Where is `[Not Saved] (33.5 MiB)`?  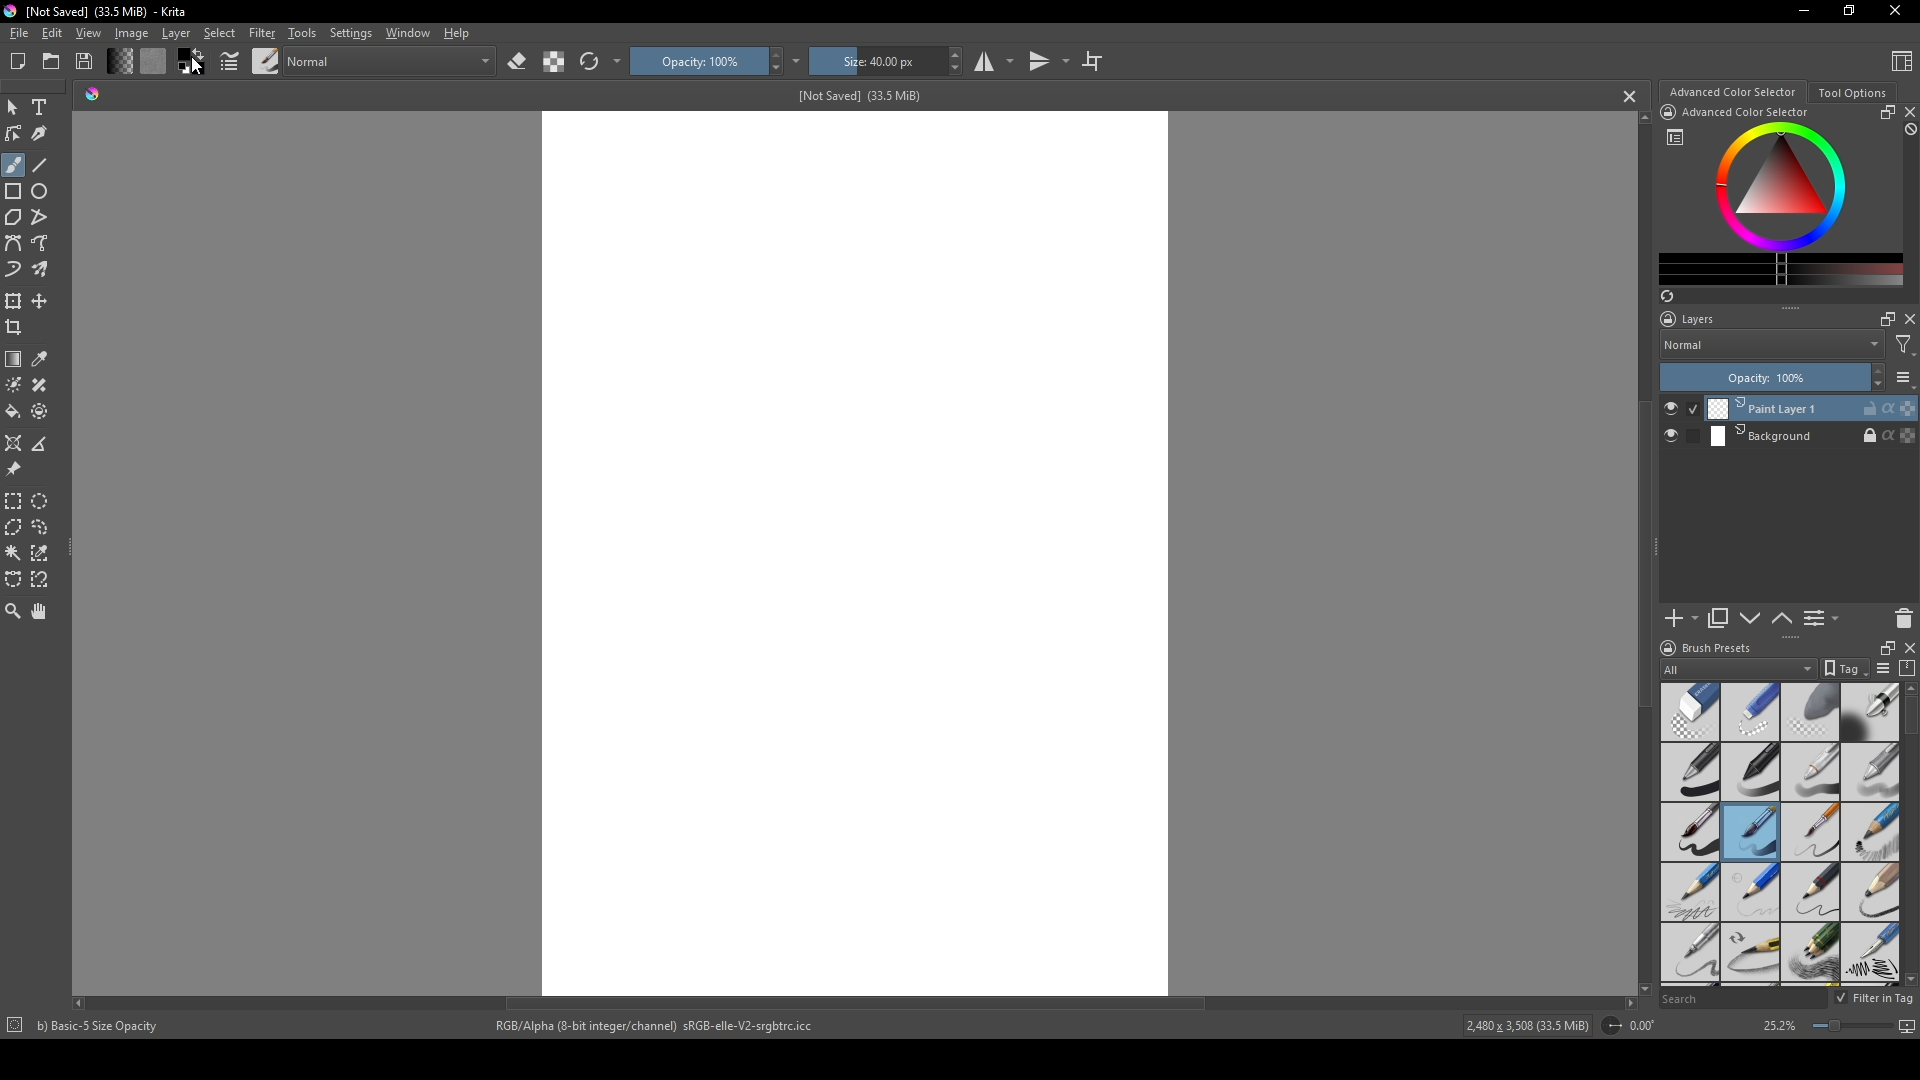
[Not Saved] (33.5 MiB) is located at coordinates (857, 96).